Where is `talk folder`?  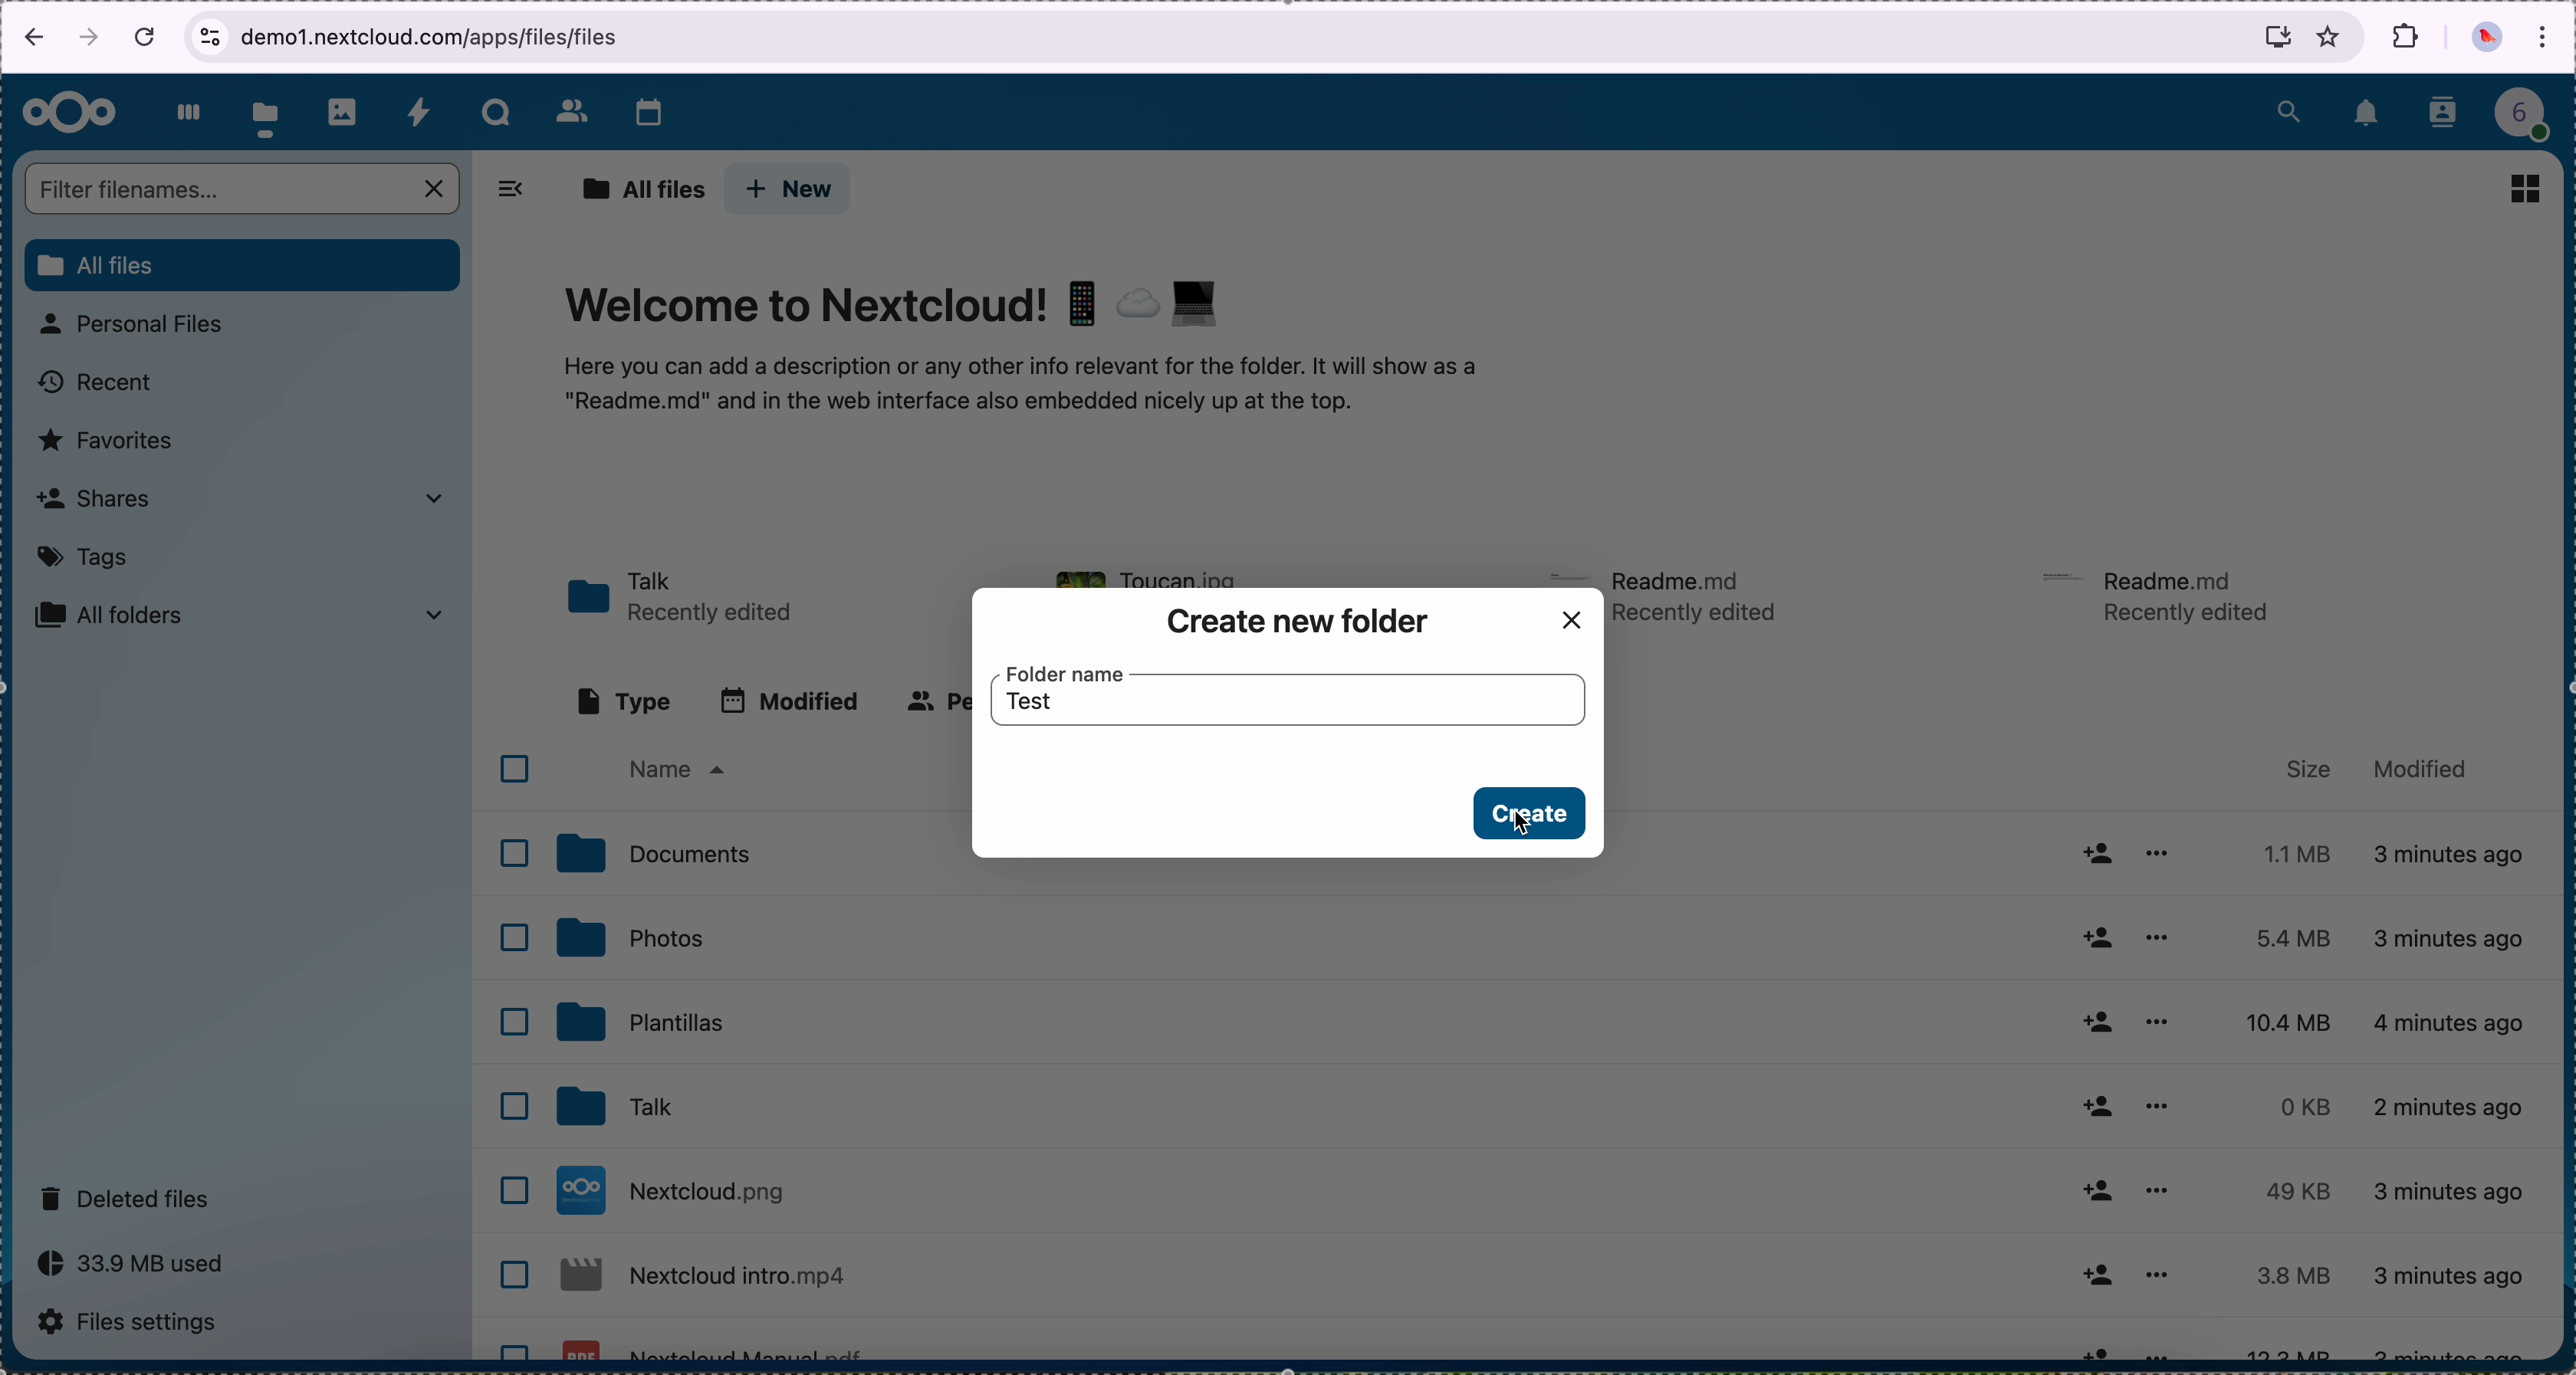 talk folder is located at coordinates (684, 599).